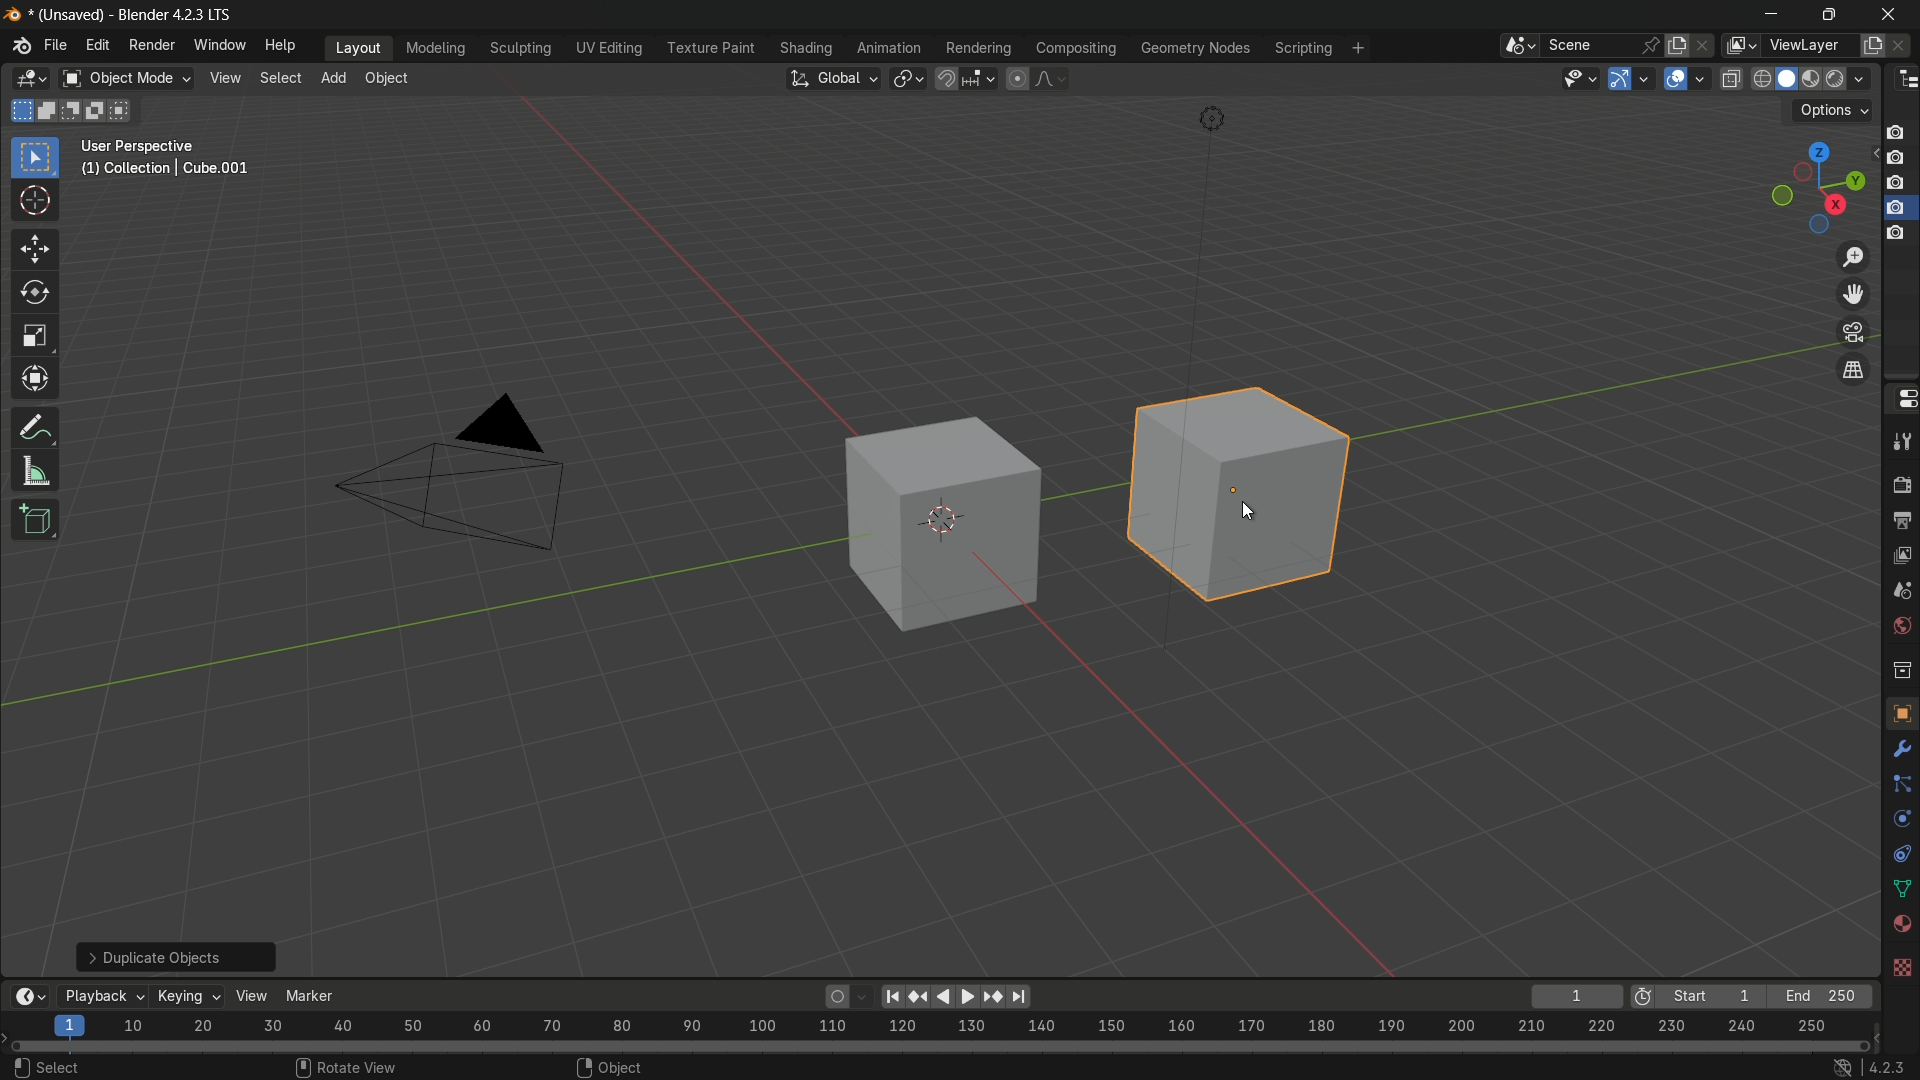 The height and width of the screenshot is (1080, 1920). What do you see at coordinates (35, 156) in the screenshot?
I see `select box` at bounding box center [35, 156].